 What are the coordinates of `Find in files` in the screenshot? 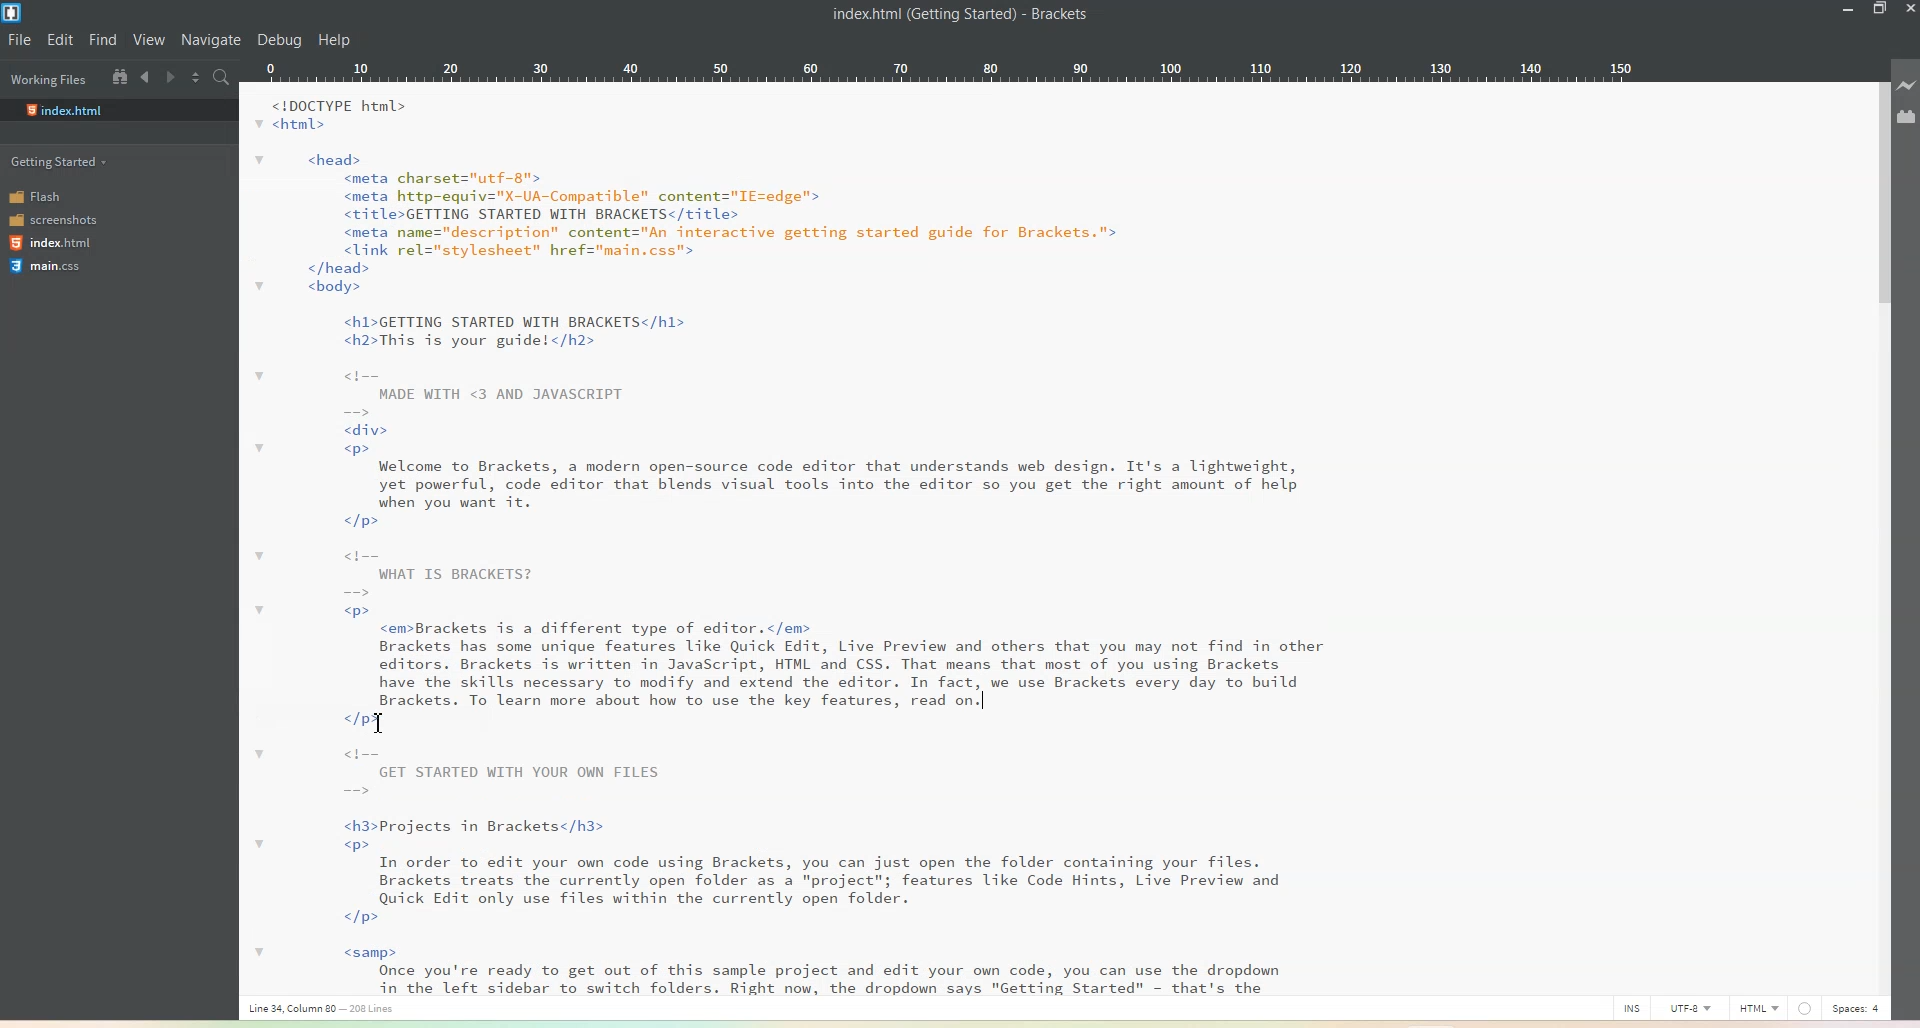 It's located at (222, 77).